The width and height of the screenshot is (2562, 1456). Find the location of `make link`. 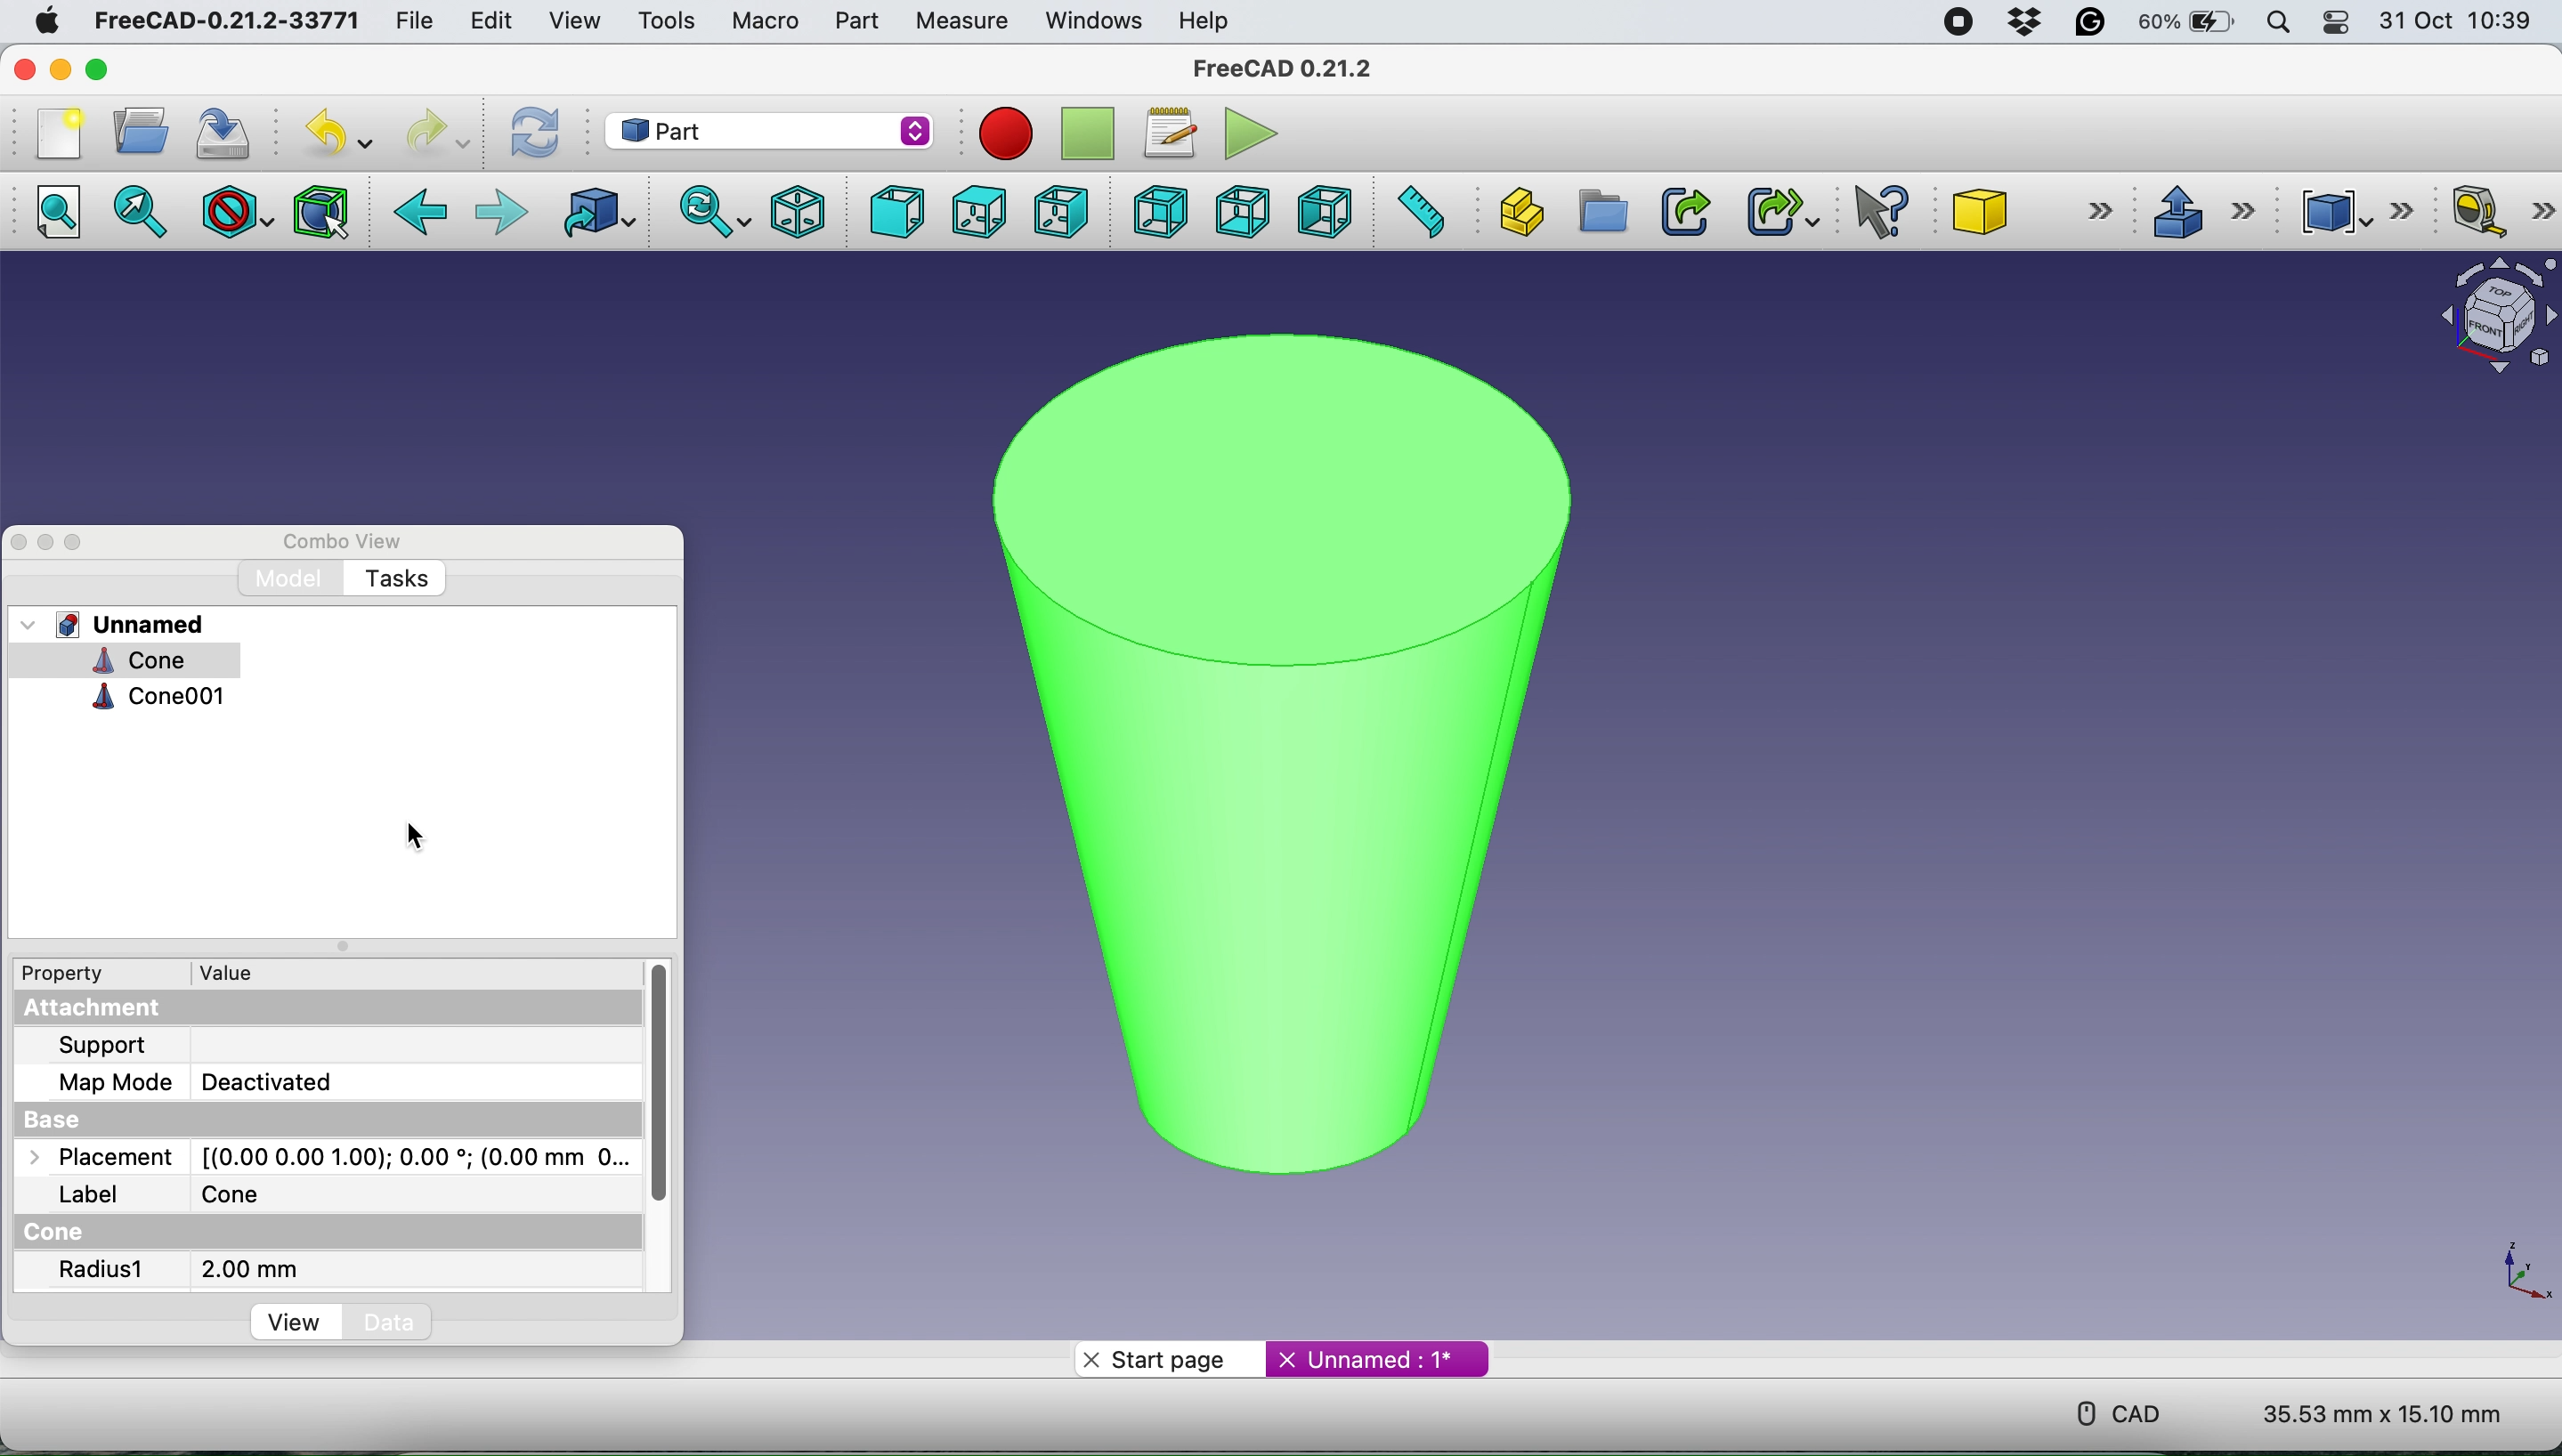

make link is located at coordinates (1685, 210).